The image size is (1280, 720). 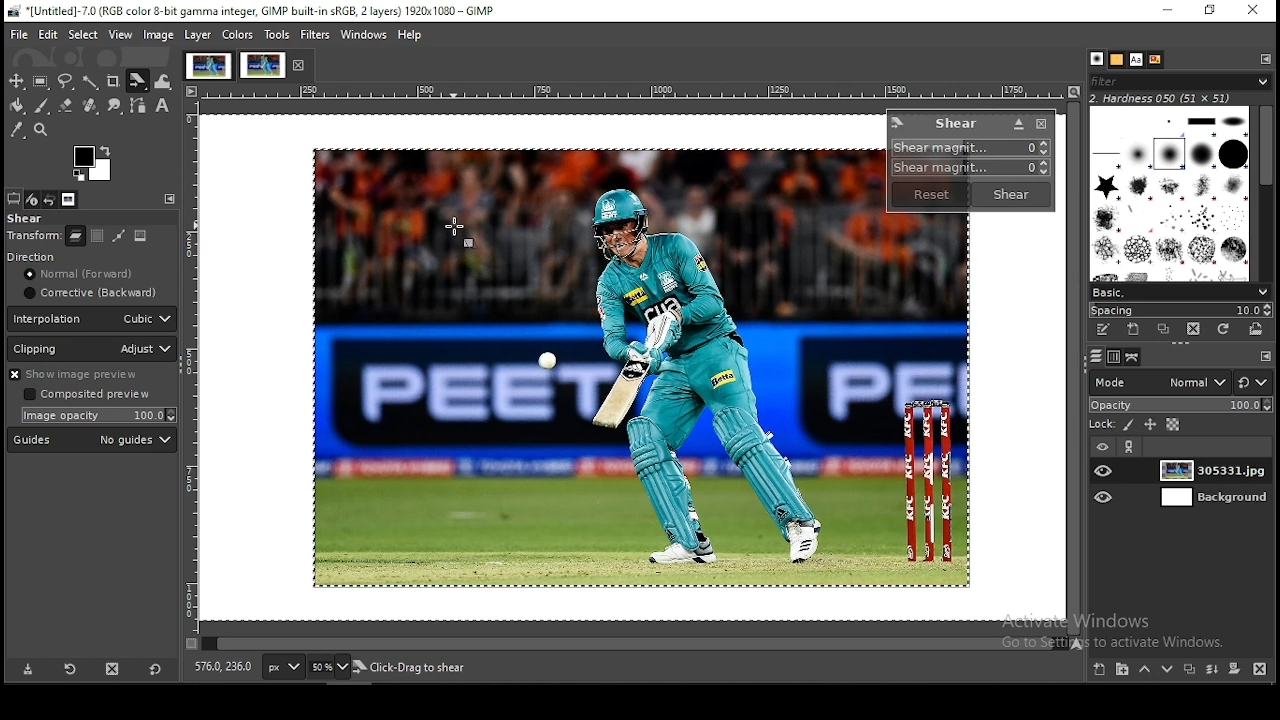 I want to click on mode, so click(x=1158, y=382).